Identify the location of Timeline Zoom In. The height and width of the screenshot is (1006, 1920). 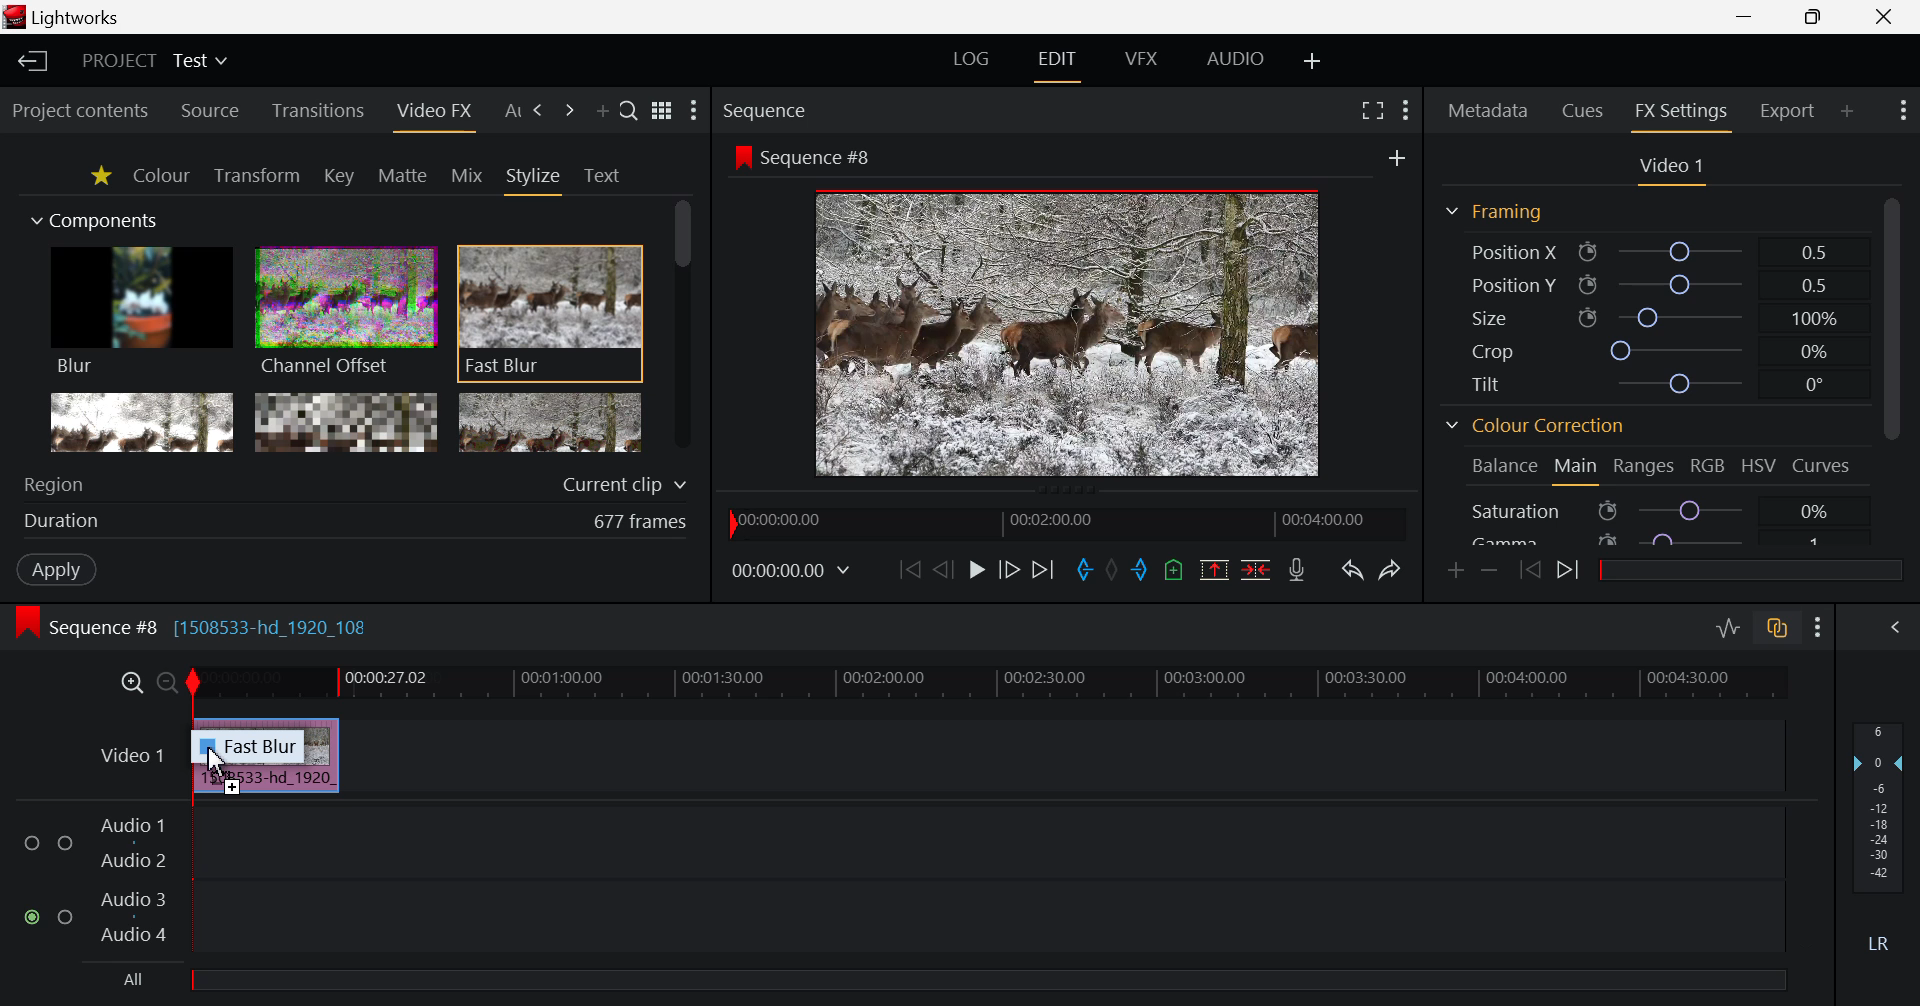
(130, 683).